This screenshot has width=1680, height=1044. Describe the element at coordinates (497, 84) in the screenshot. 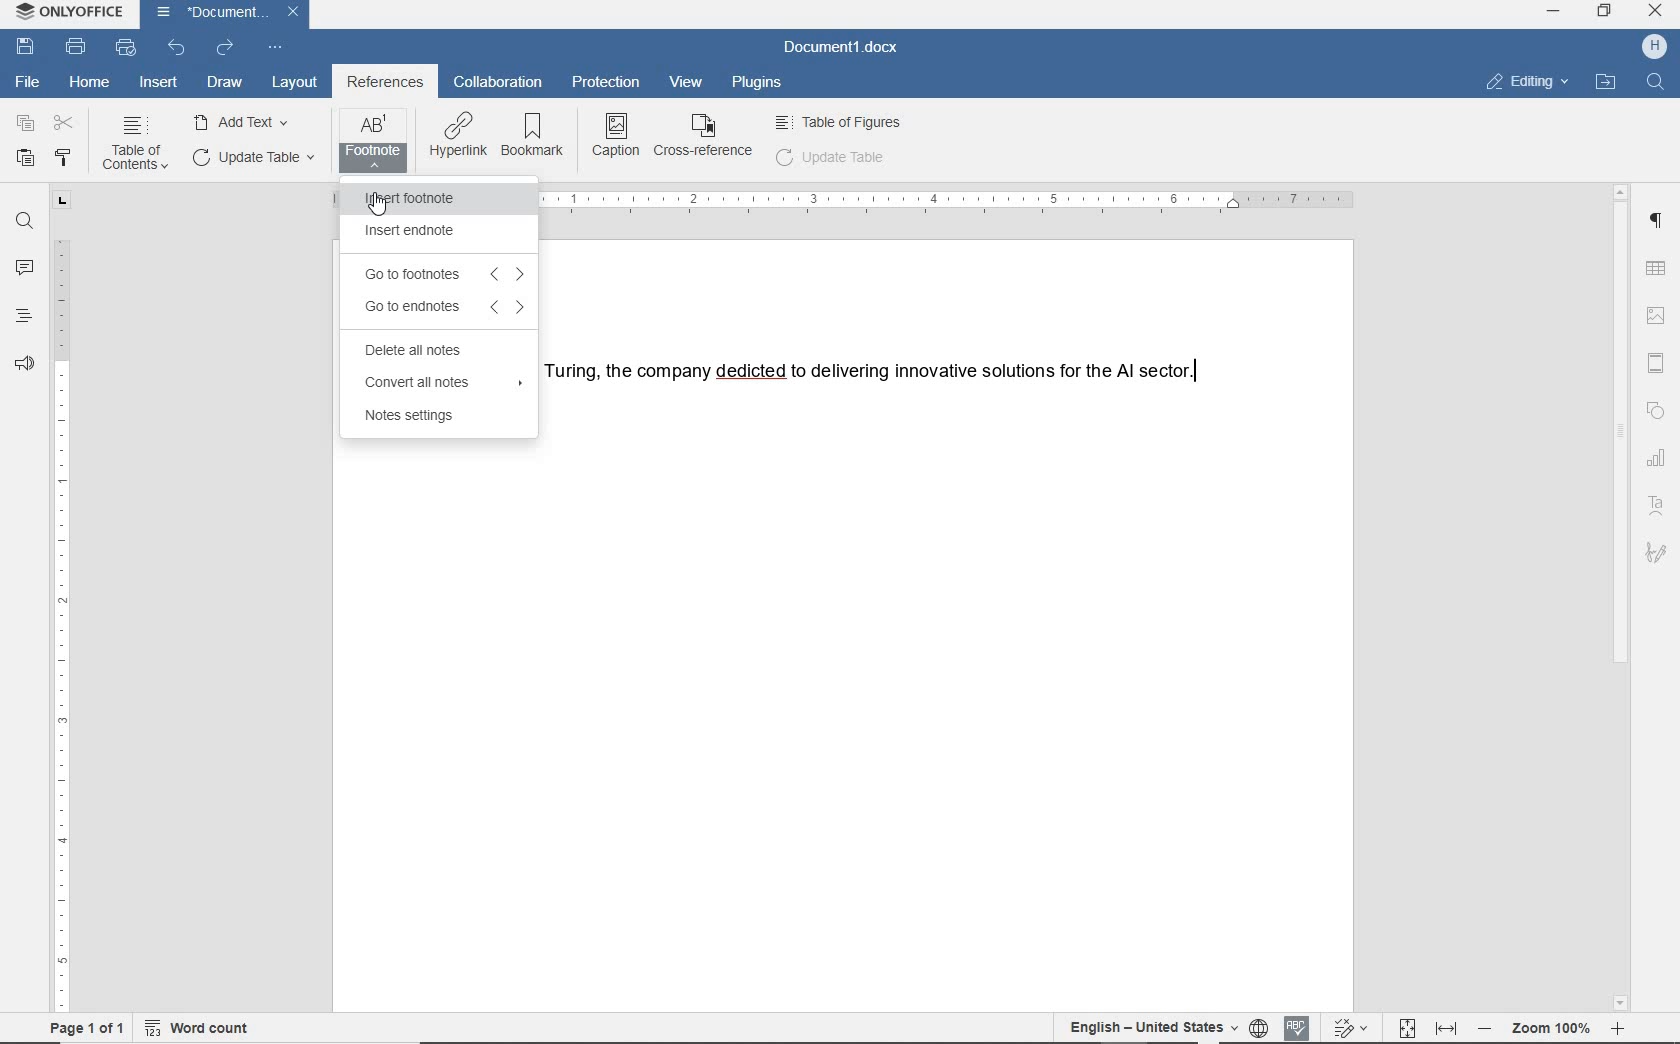

I see `collaboration` at that location.